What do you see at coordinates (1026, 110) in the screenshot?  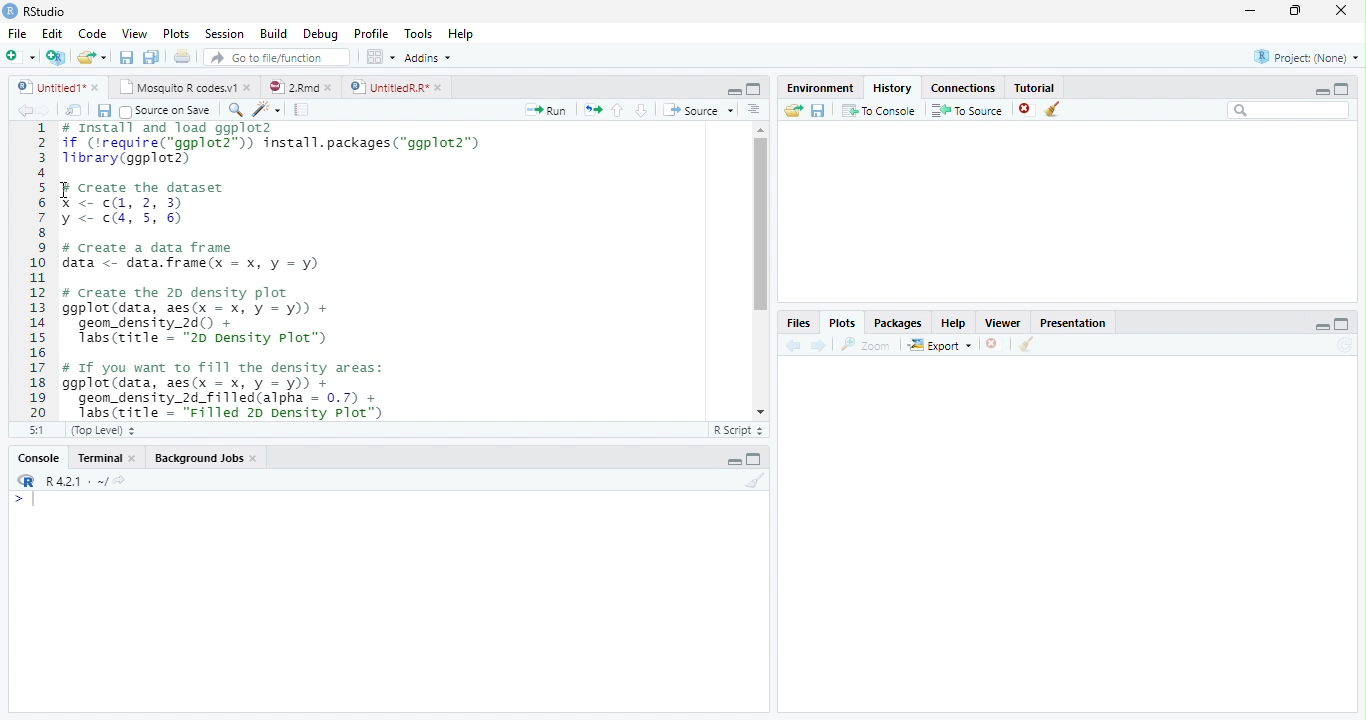 I see `close` at bounding box center [1026, 110].